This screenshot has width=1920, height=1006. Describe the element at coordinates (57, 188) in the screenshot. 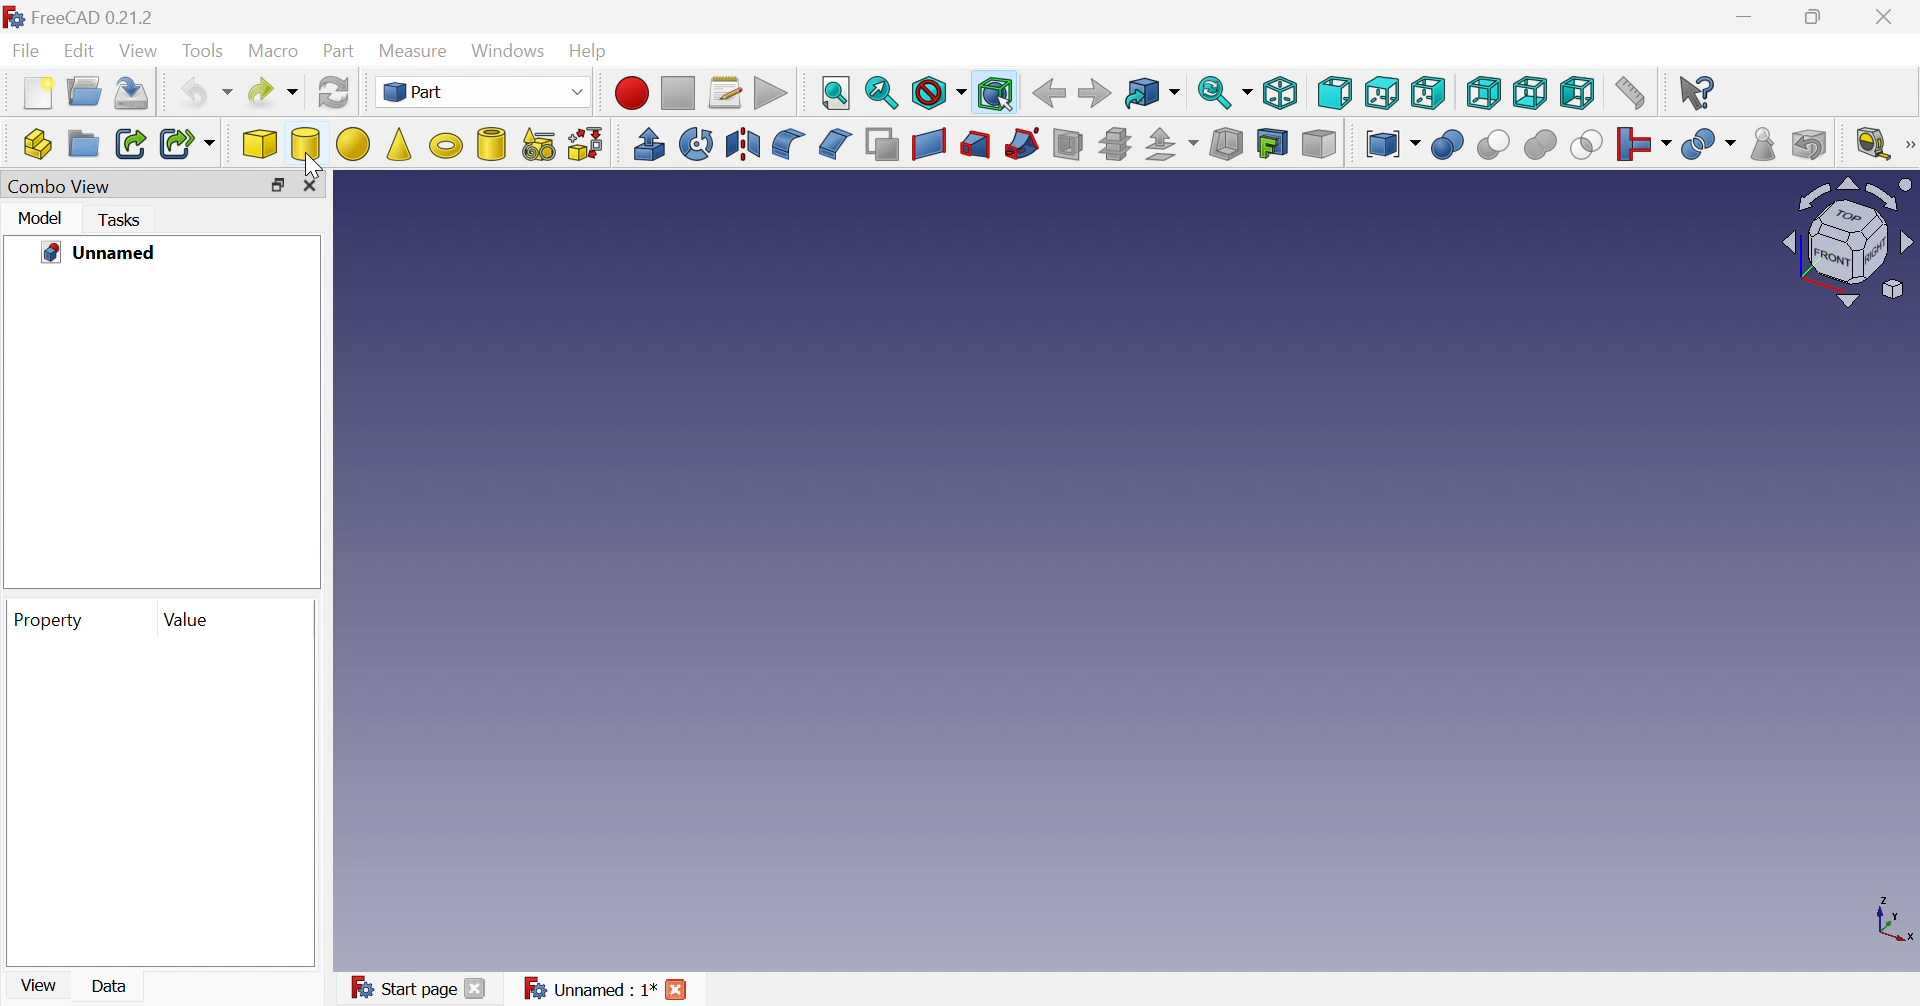

I see `Combo view` at that location.